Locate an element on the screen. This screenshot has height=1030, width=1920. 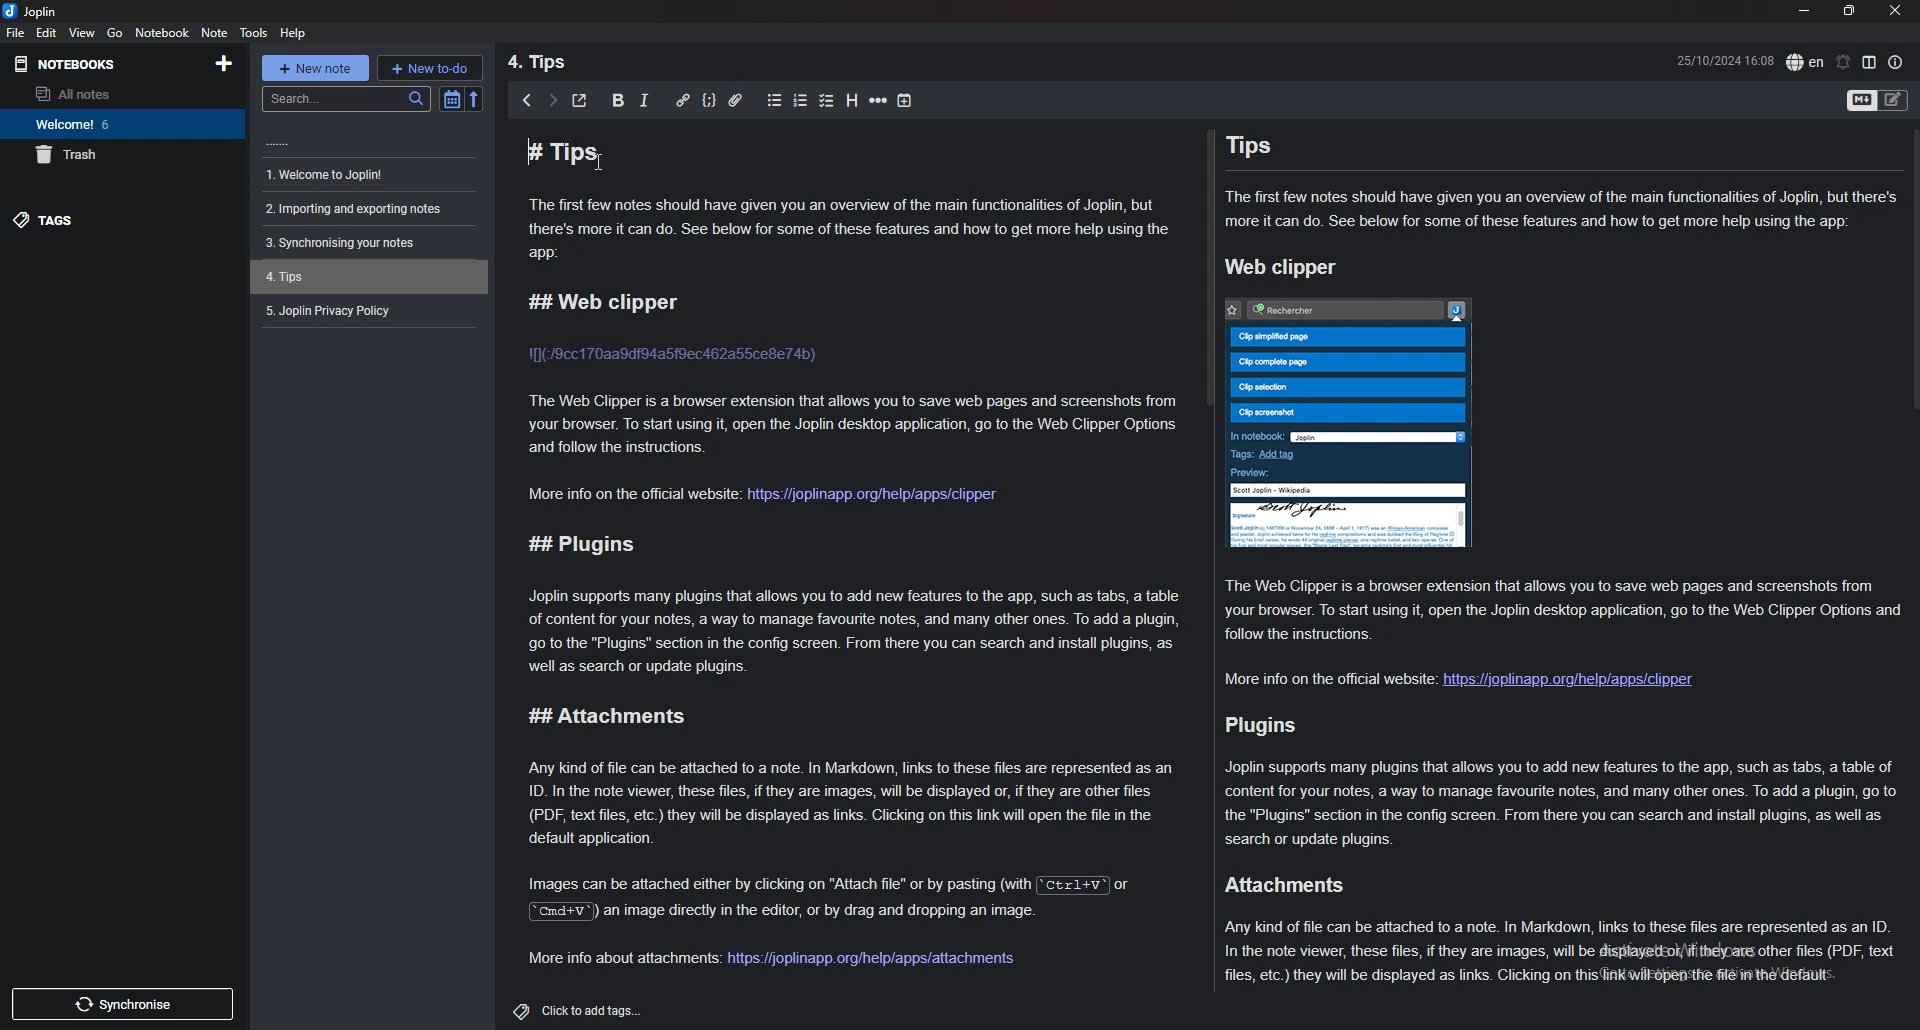
edit is located at coordinates (46, 31).